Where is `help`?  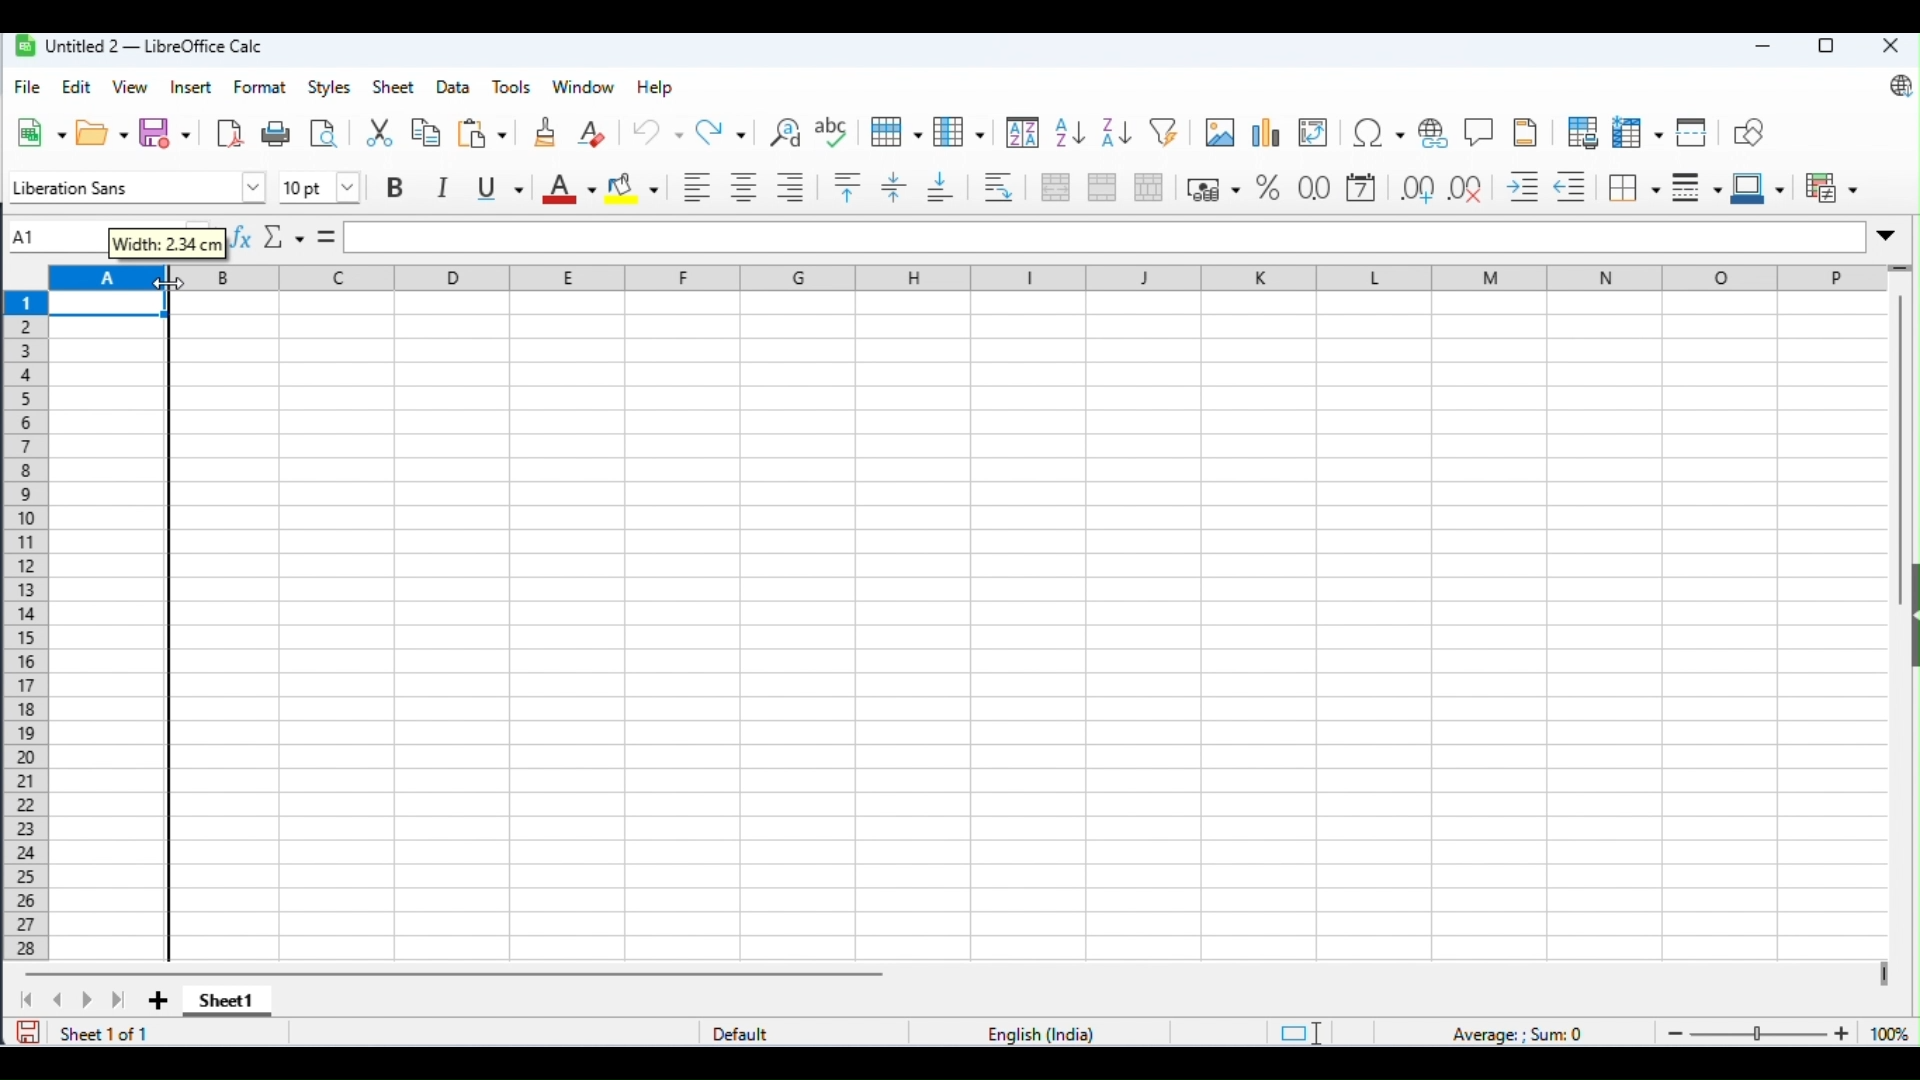
help is located at coordinates (655, 88).